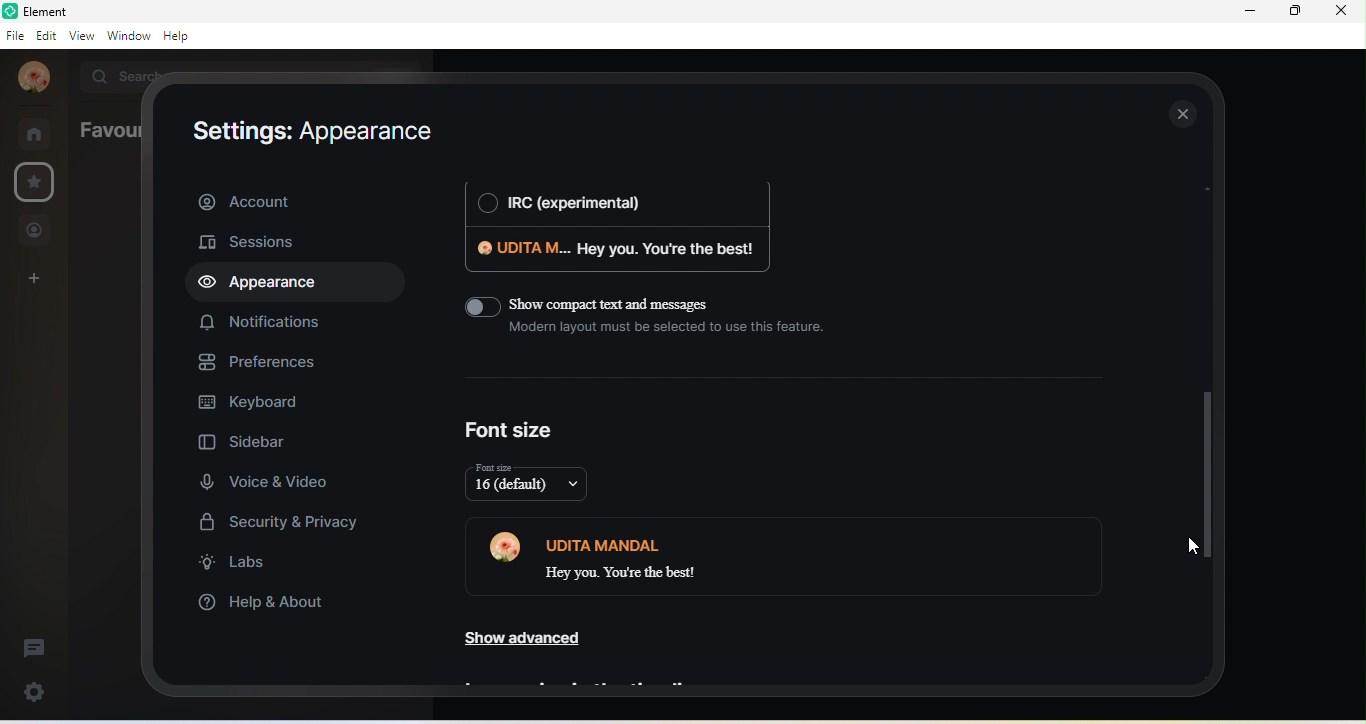  What do you see at coordinates (36, 132) in the screenshot?
I see `rooms` at bounding box center [36, 132].